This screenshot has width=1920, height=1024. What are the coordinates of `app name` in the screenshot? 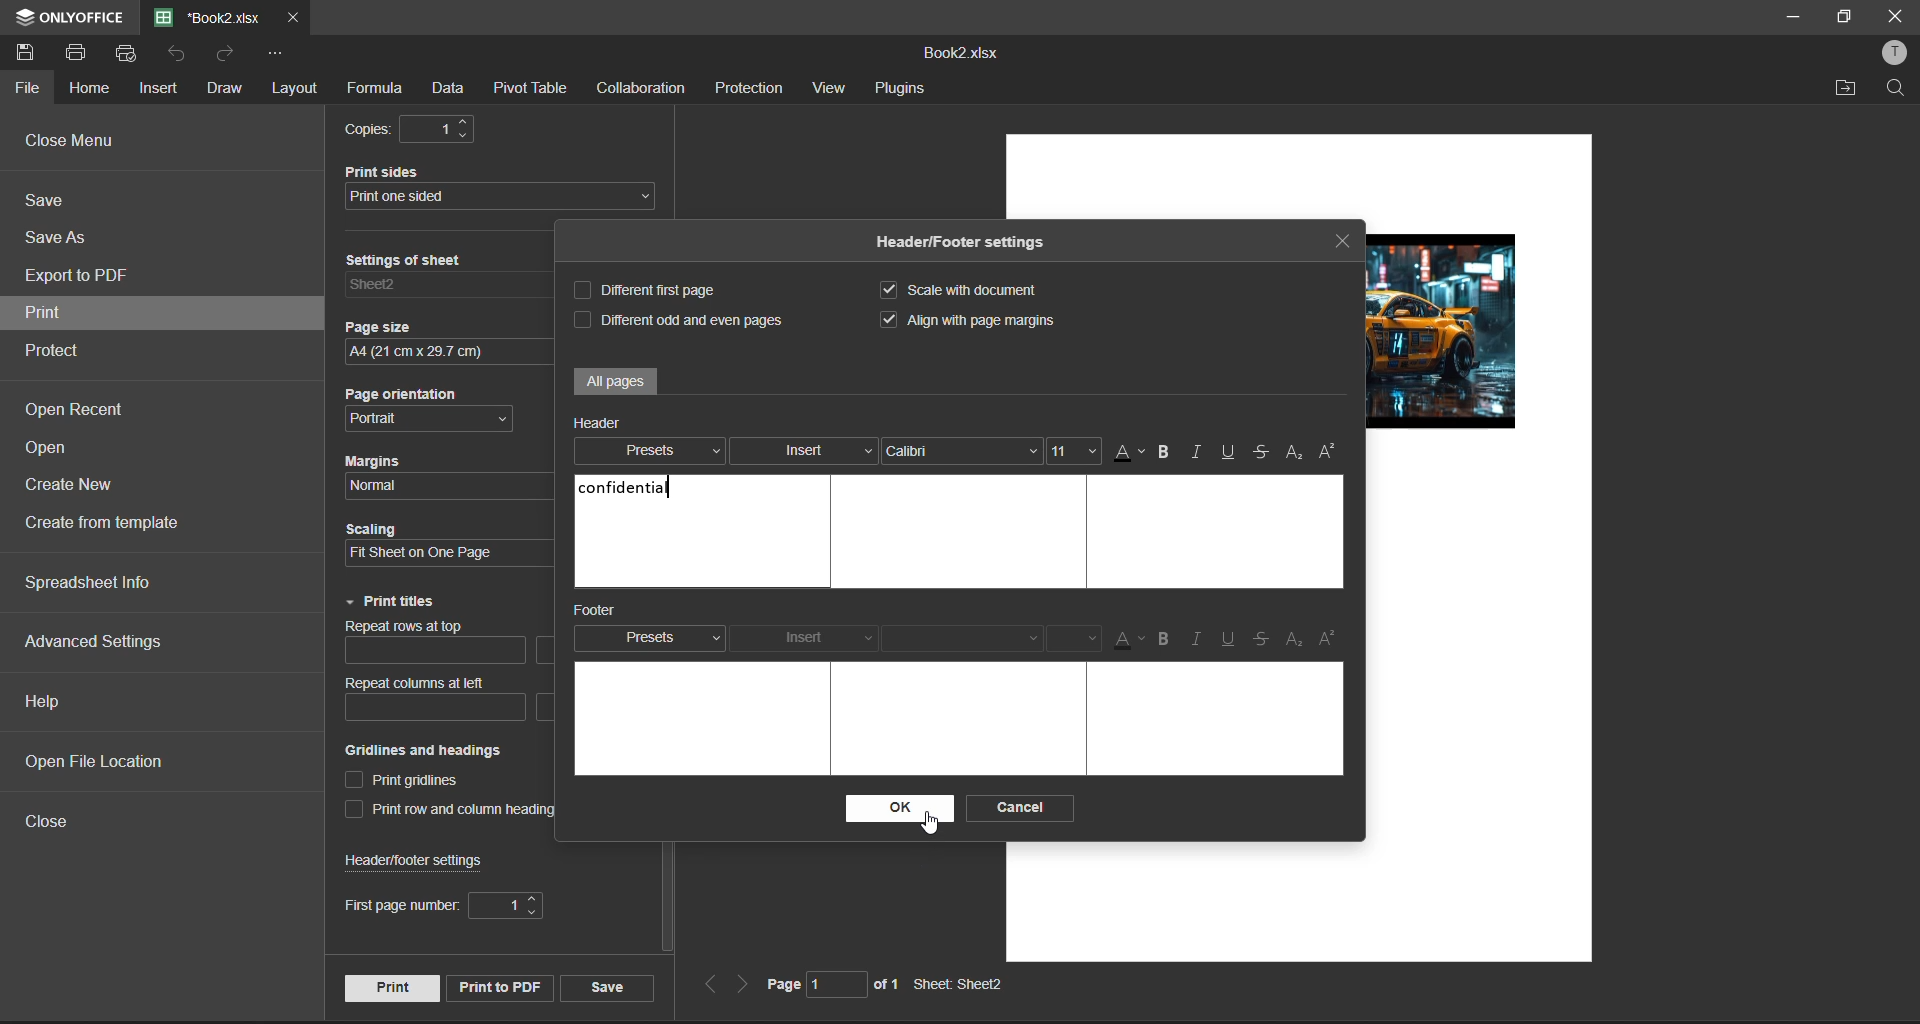 It's located at (66, 14).